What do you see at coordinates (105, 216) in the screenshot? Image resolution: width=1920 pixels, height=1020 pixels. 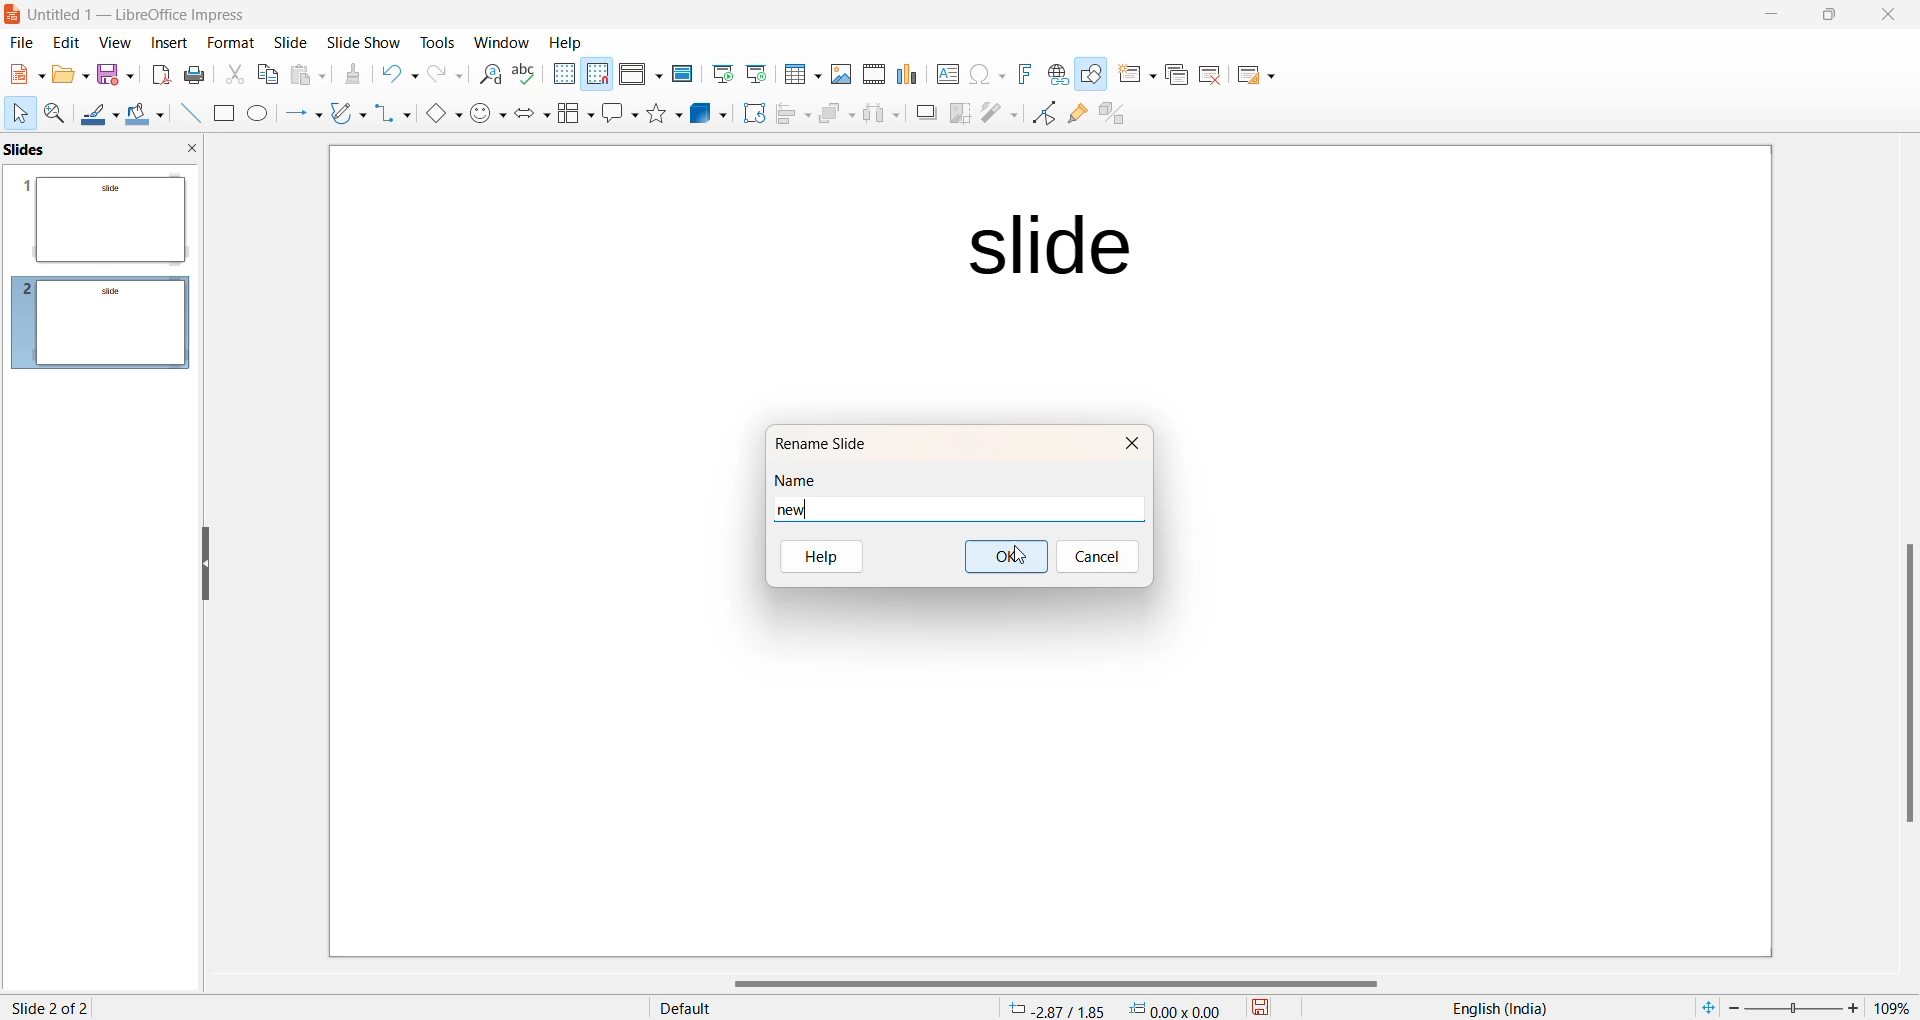 I see `slide preview` at bounding box center [105, 216].